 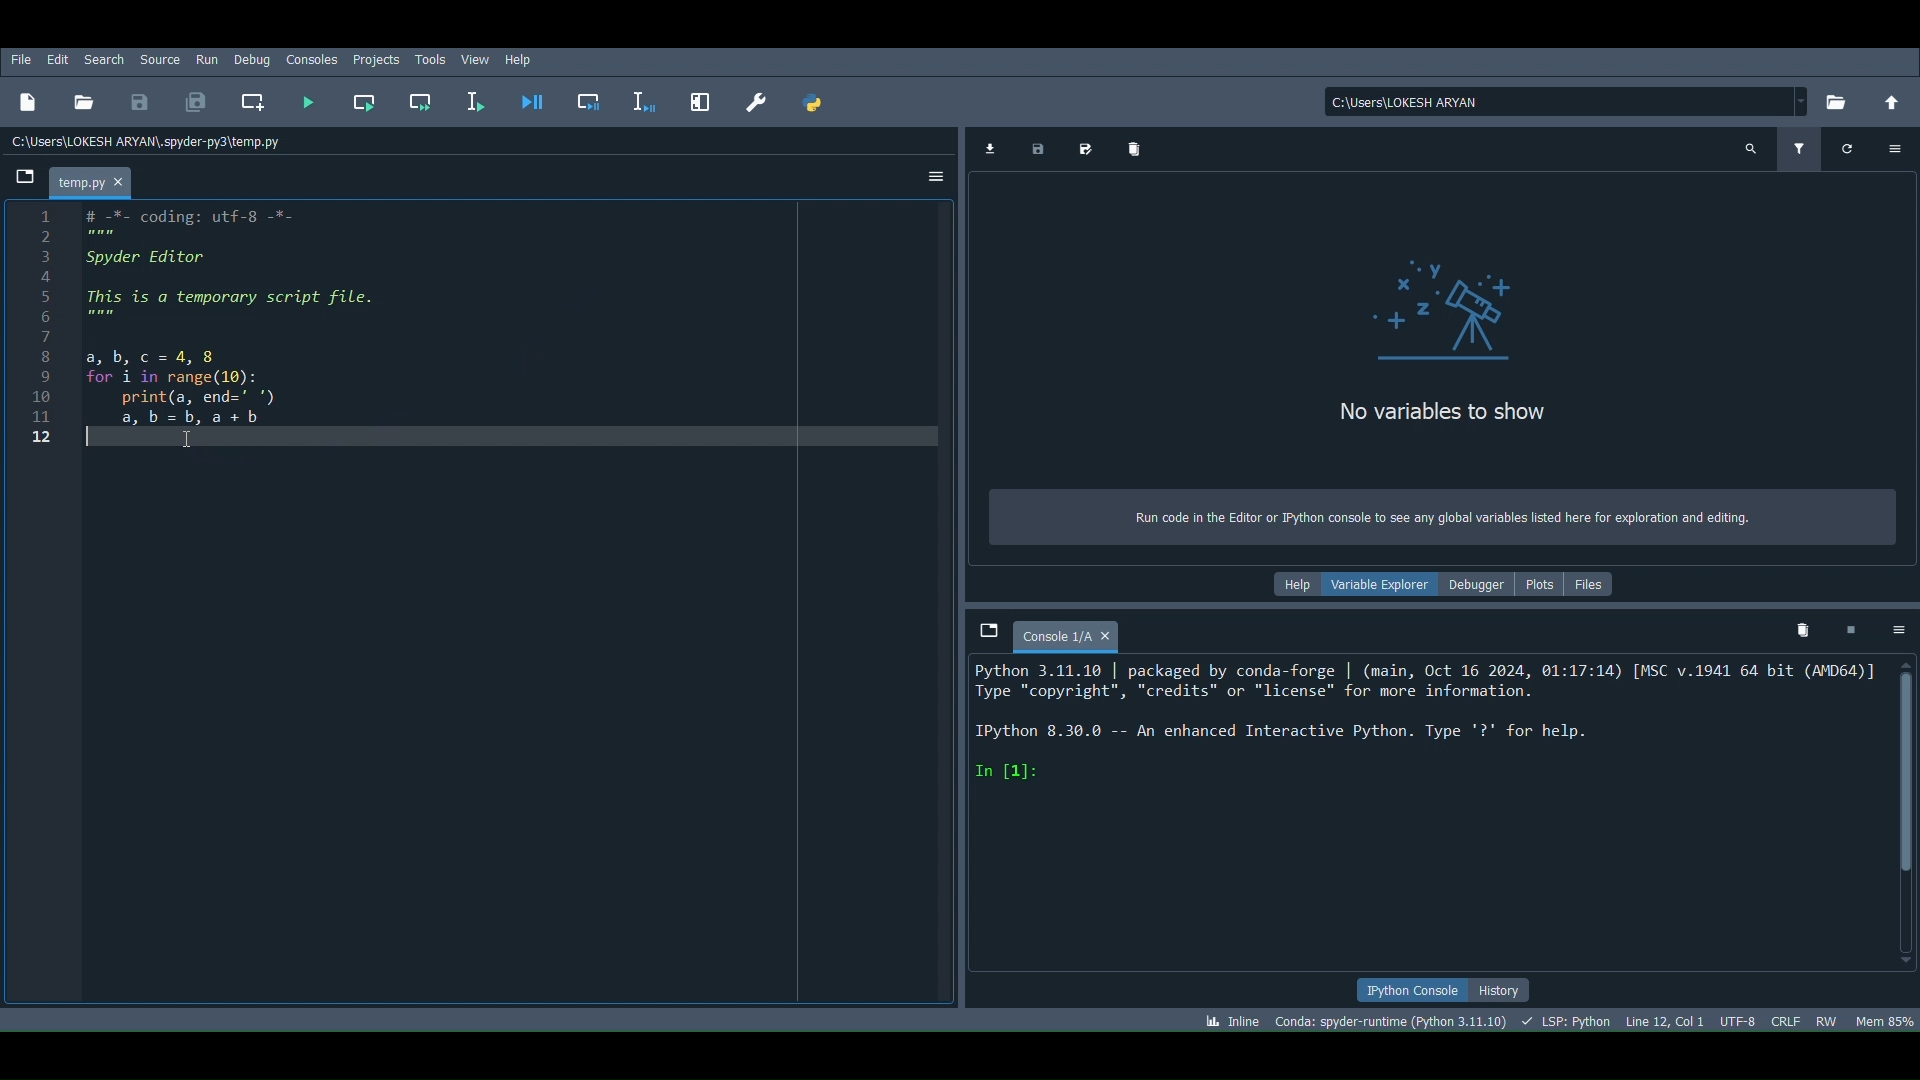 I want to click on Variable explorer, so click(x=1372, y=584).